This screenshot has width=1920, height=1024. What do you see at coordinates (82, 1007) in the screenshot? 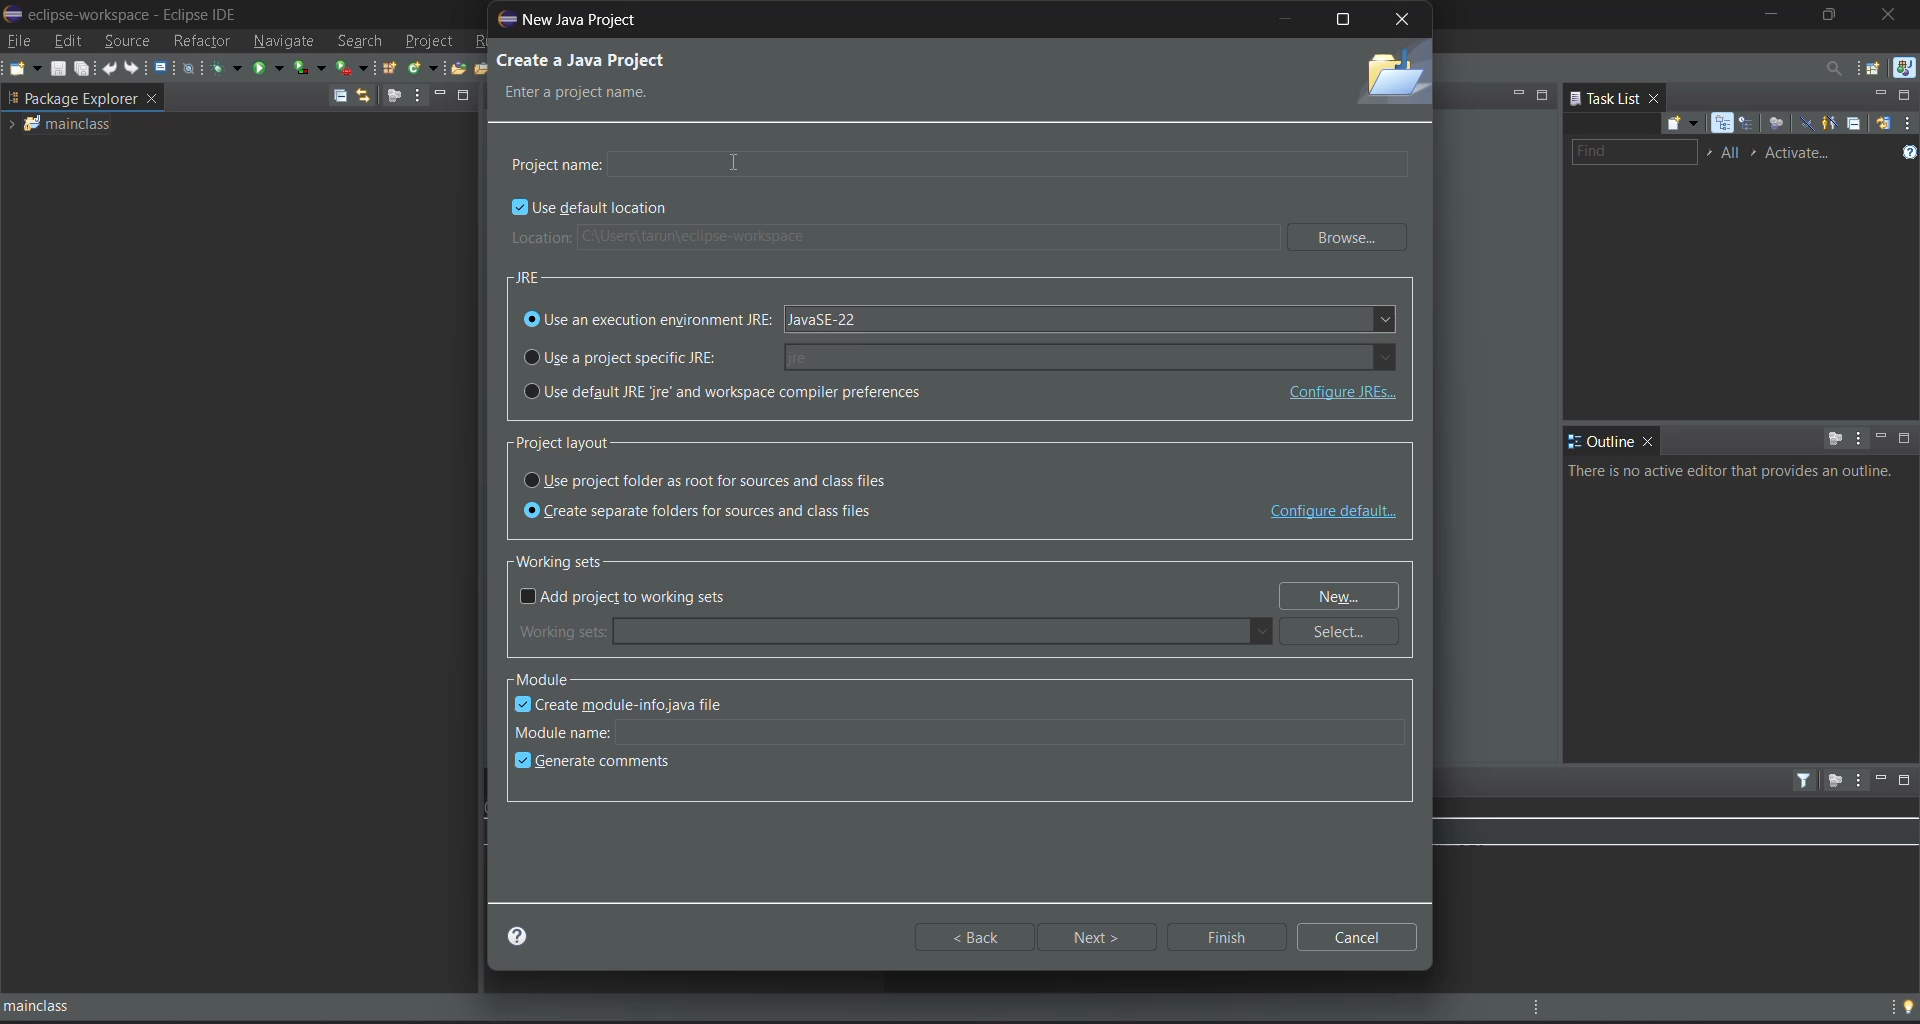
I see `mainclass` at bounding box center [82, 1007].